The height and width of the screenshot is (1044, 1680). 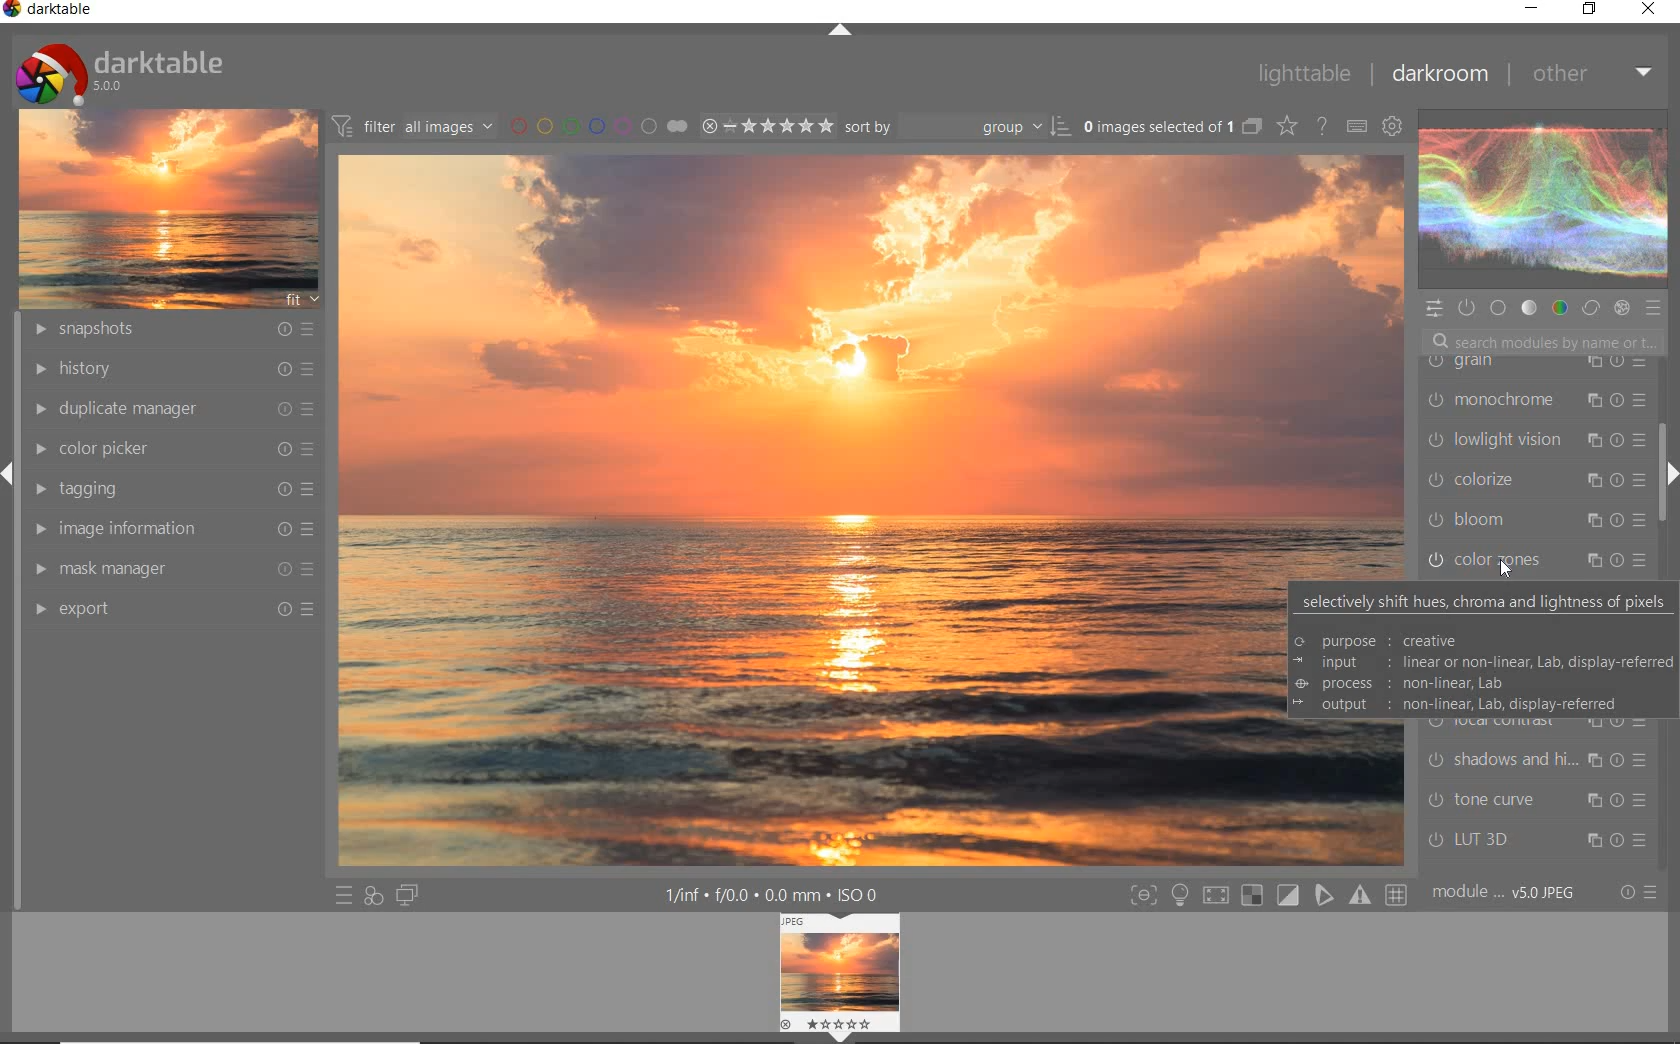 What do you see at coordinates (956, 127) in the screenshot?
I see `SORT` at bounding box center [956, 127].